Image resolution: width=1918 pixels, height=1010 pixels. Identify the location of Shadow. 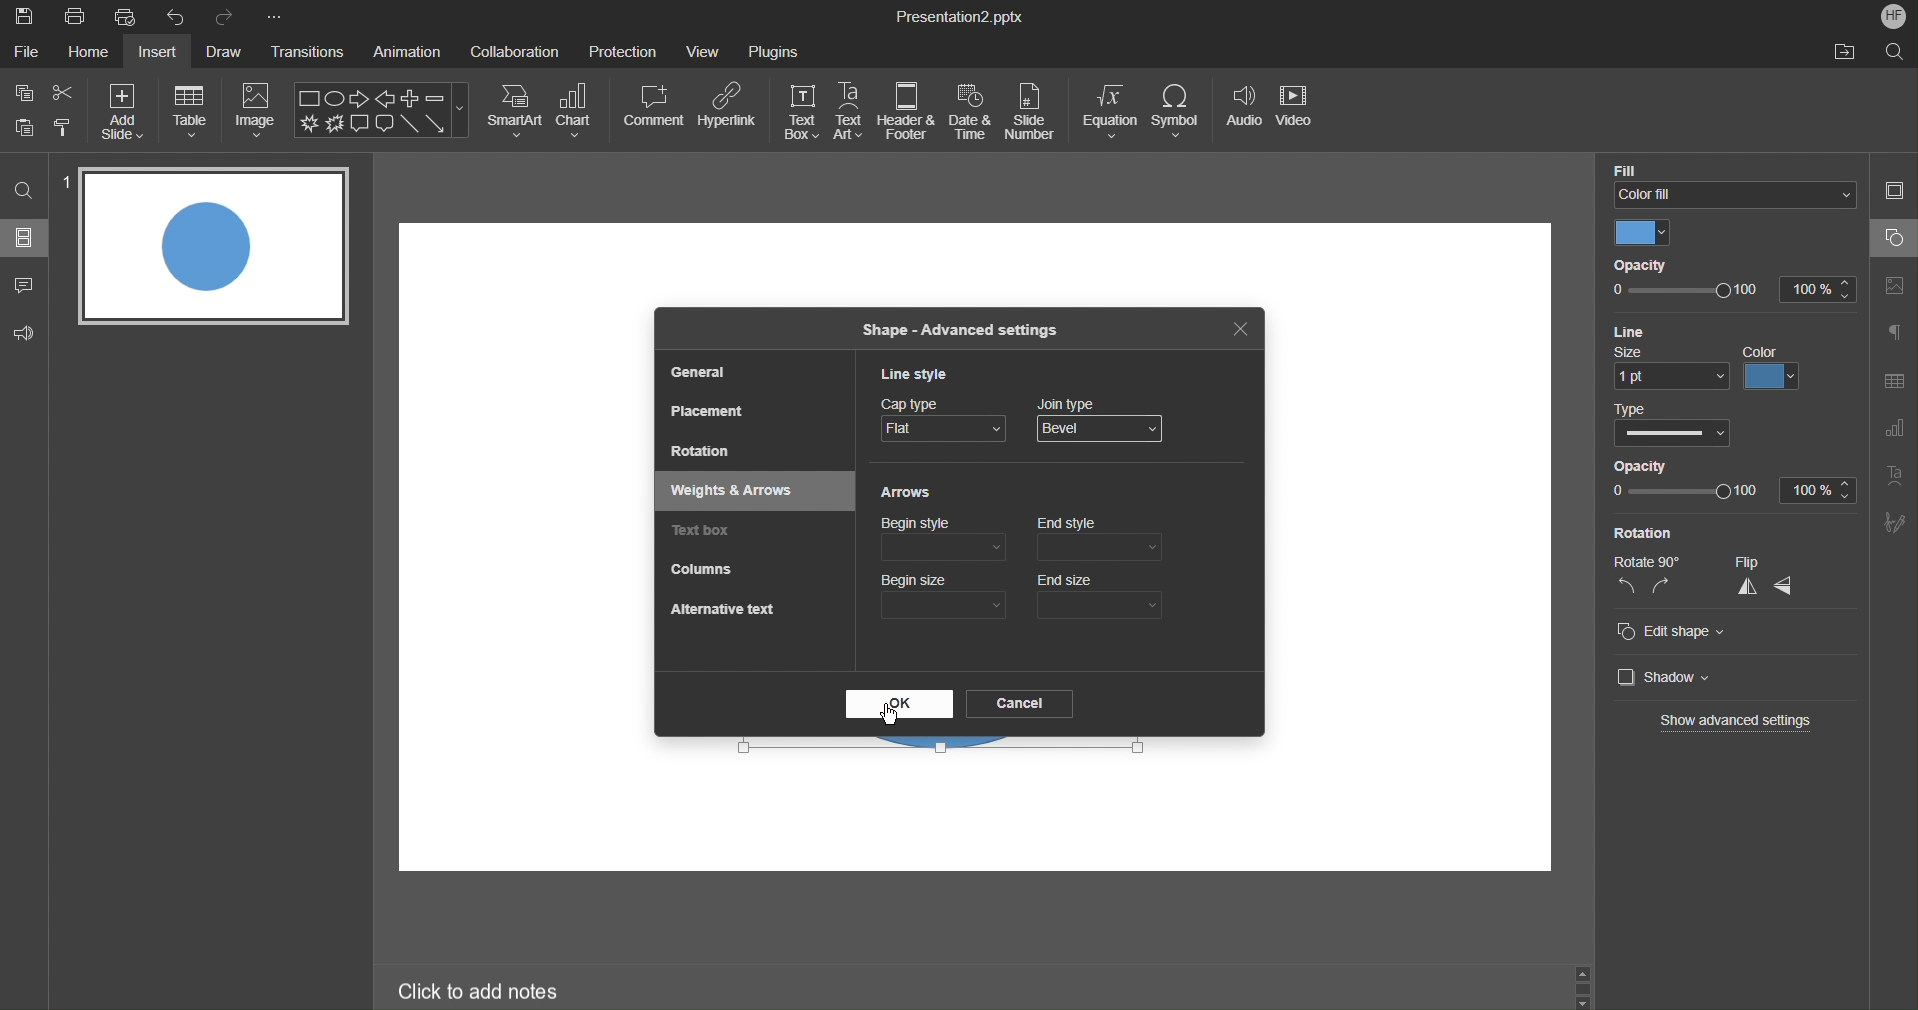
(1658, 677).